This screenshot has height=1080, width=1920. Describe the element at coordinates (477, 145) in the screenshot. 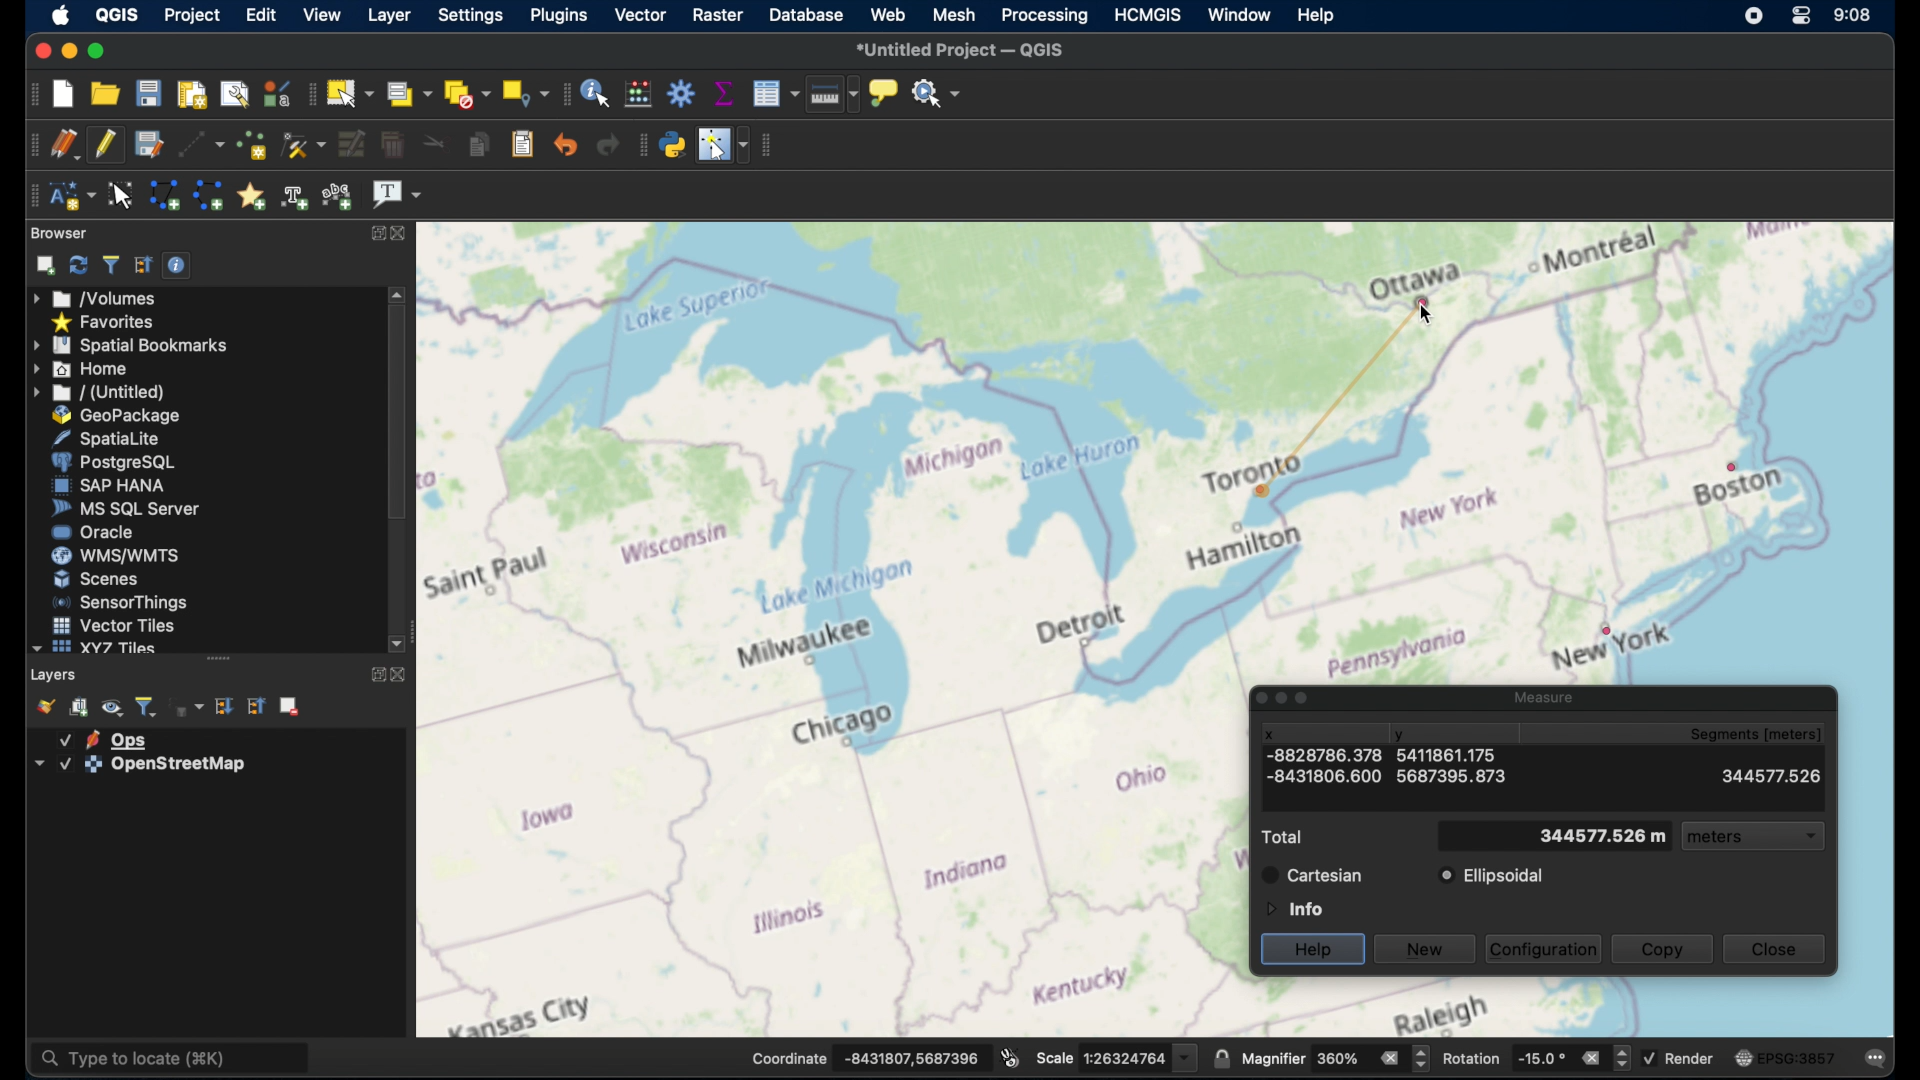

I see `copy features` at that location.